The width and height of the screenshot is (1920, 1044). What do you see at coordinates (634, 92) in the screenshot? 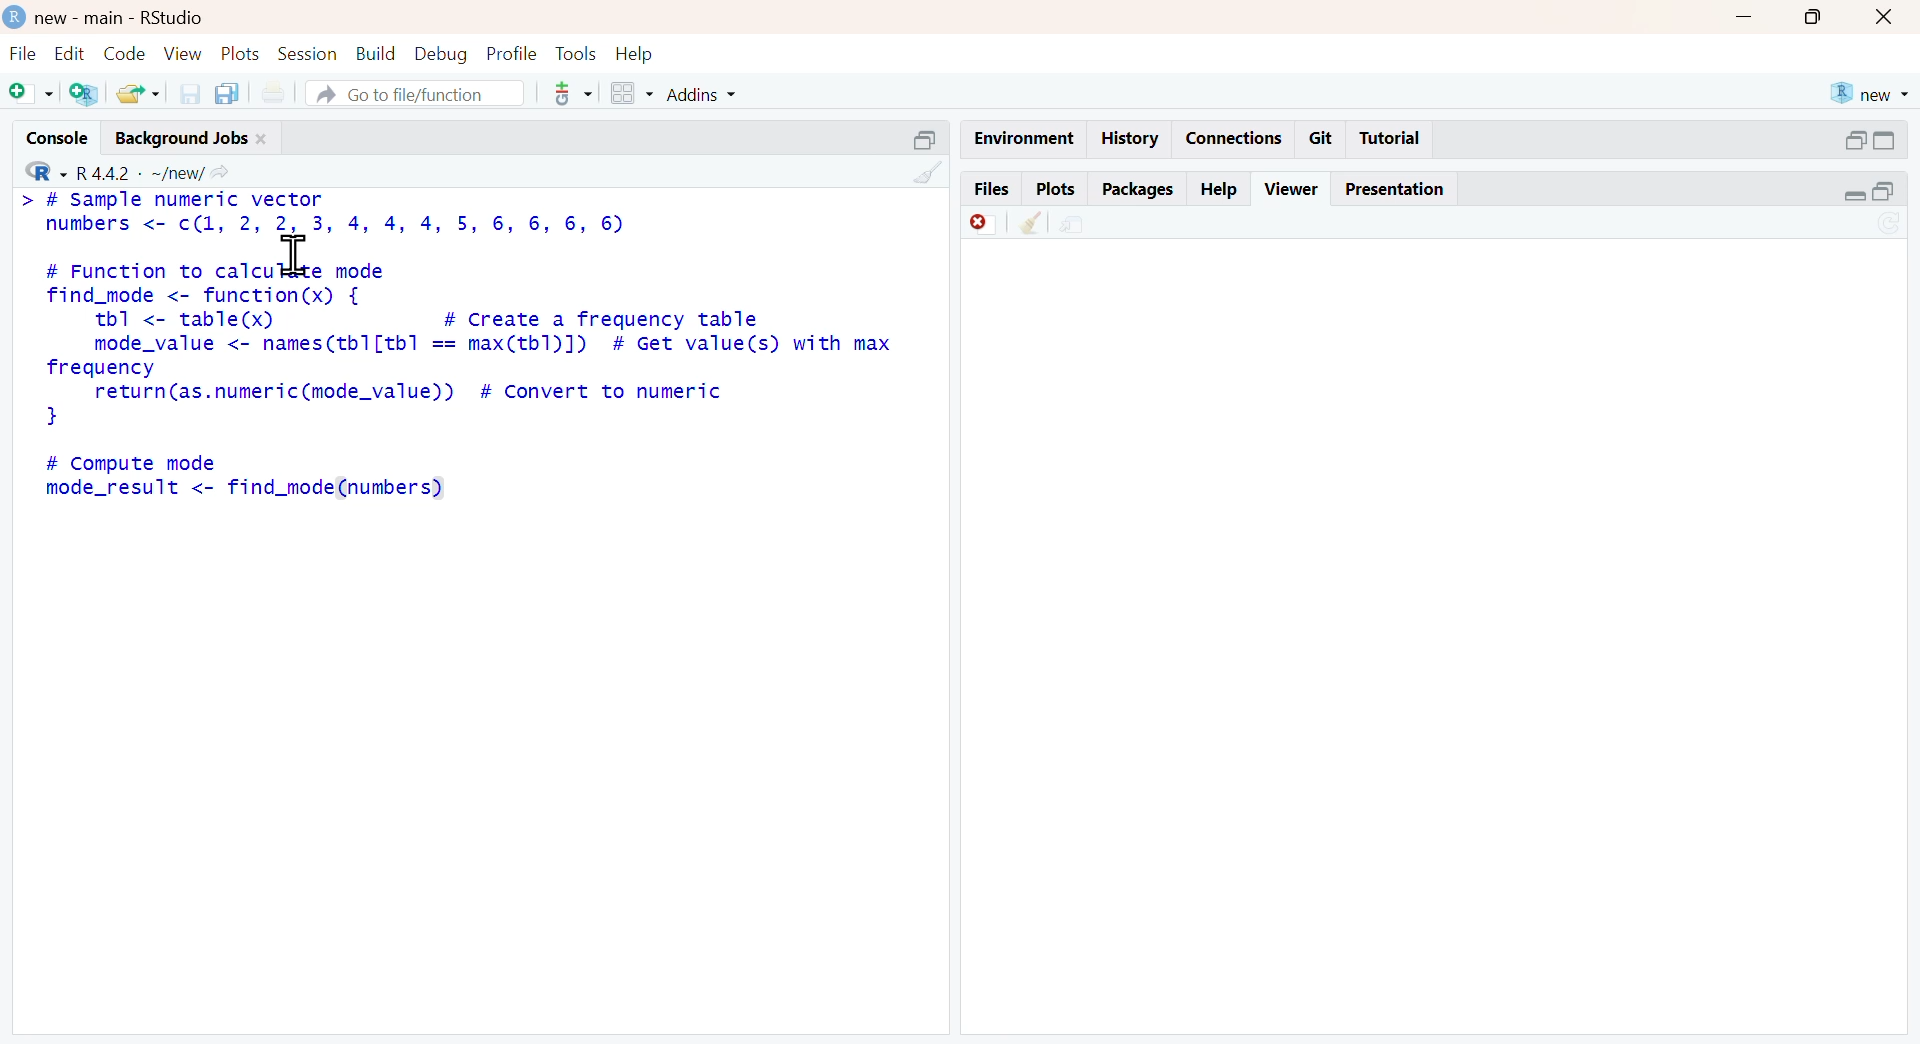
I see `grid` at bounding box center [634, 92].